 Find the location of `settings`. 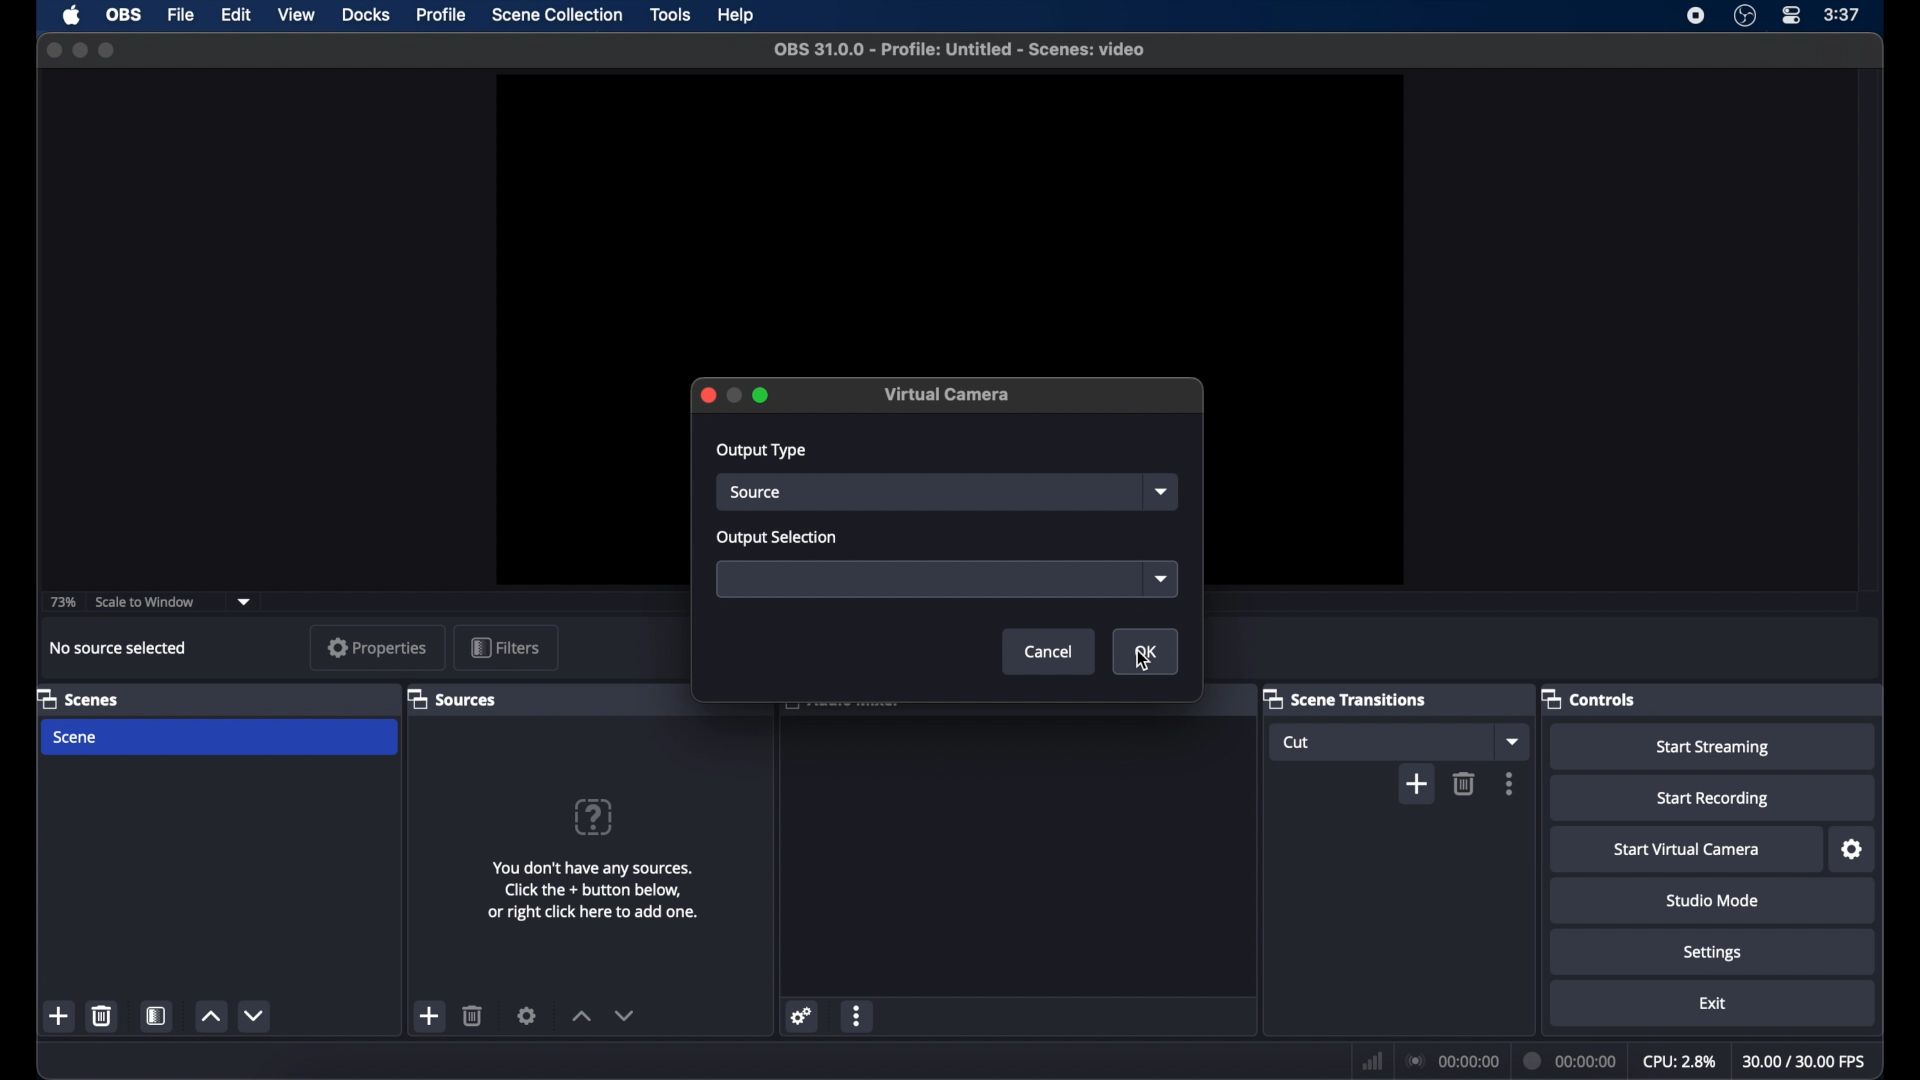

settings is located at coordinates (1712, 953).